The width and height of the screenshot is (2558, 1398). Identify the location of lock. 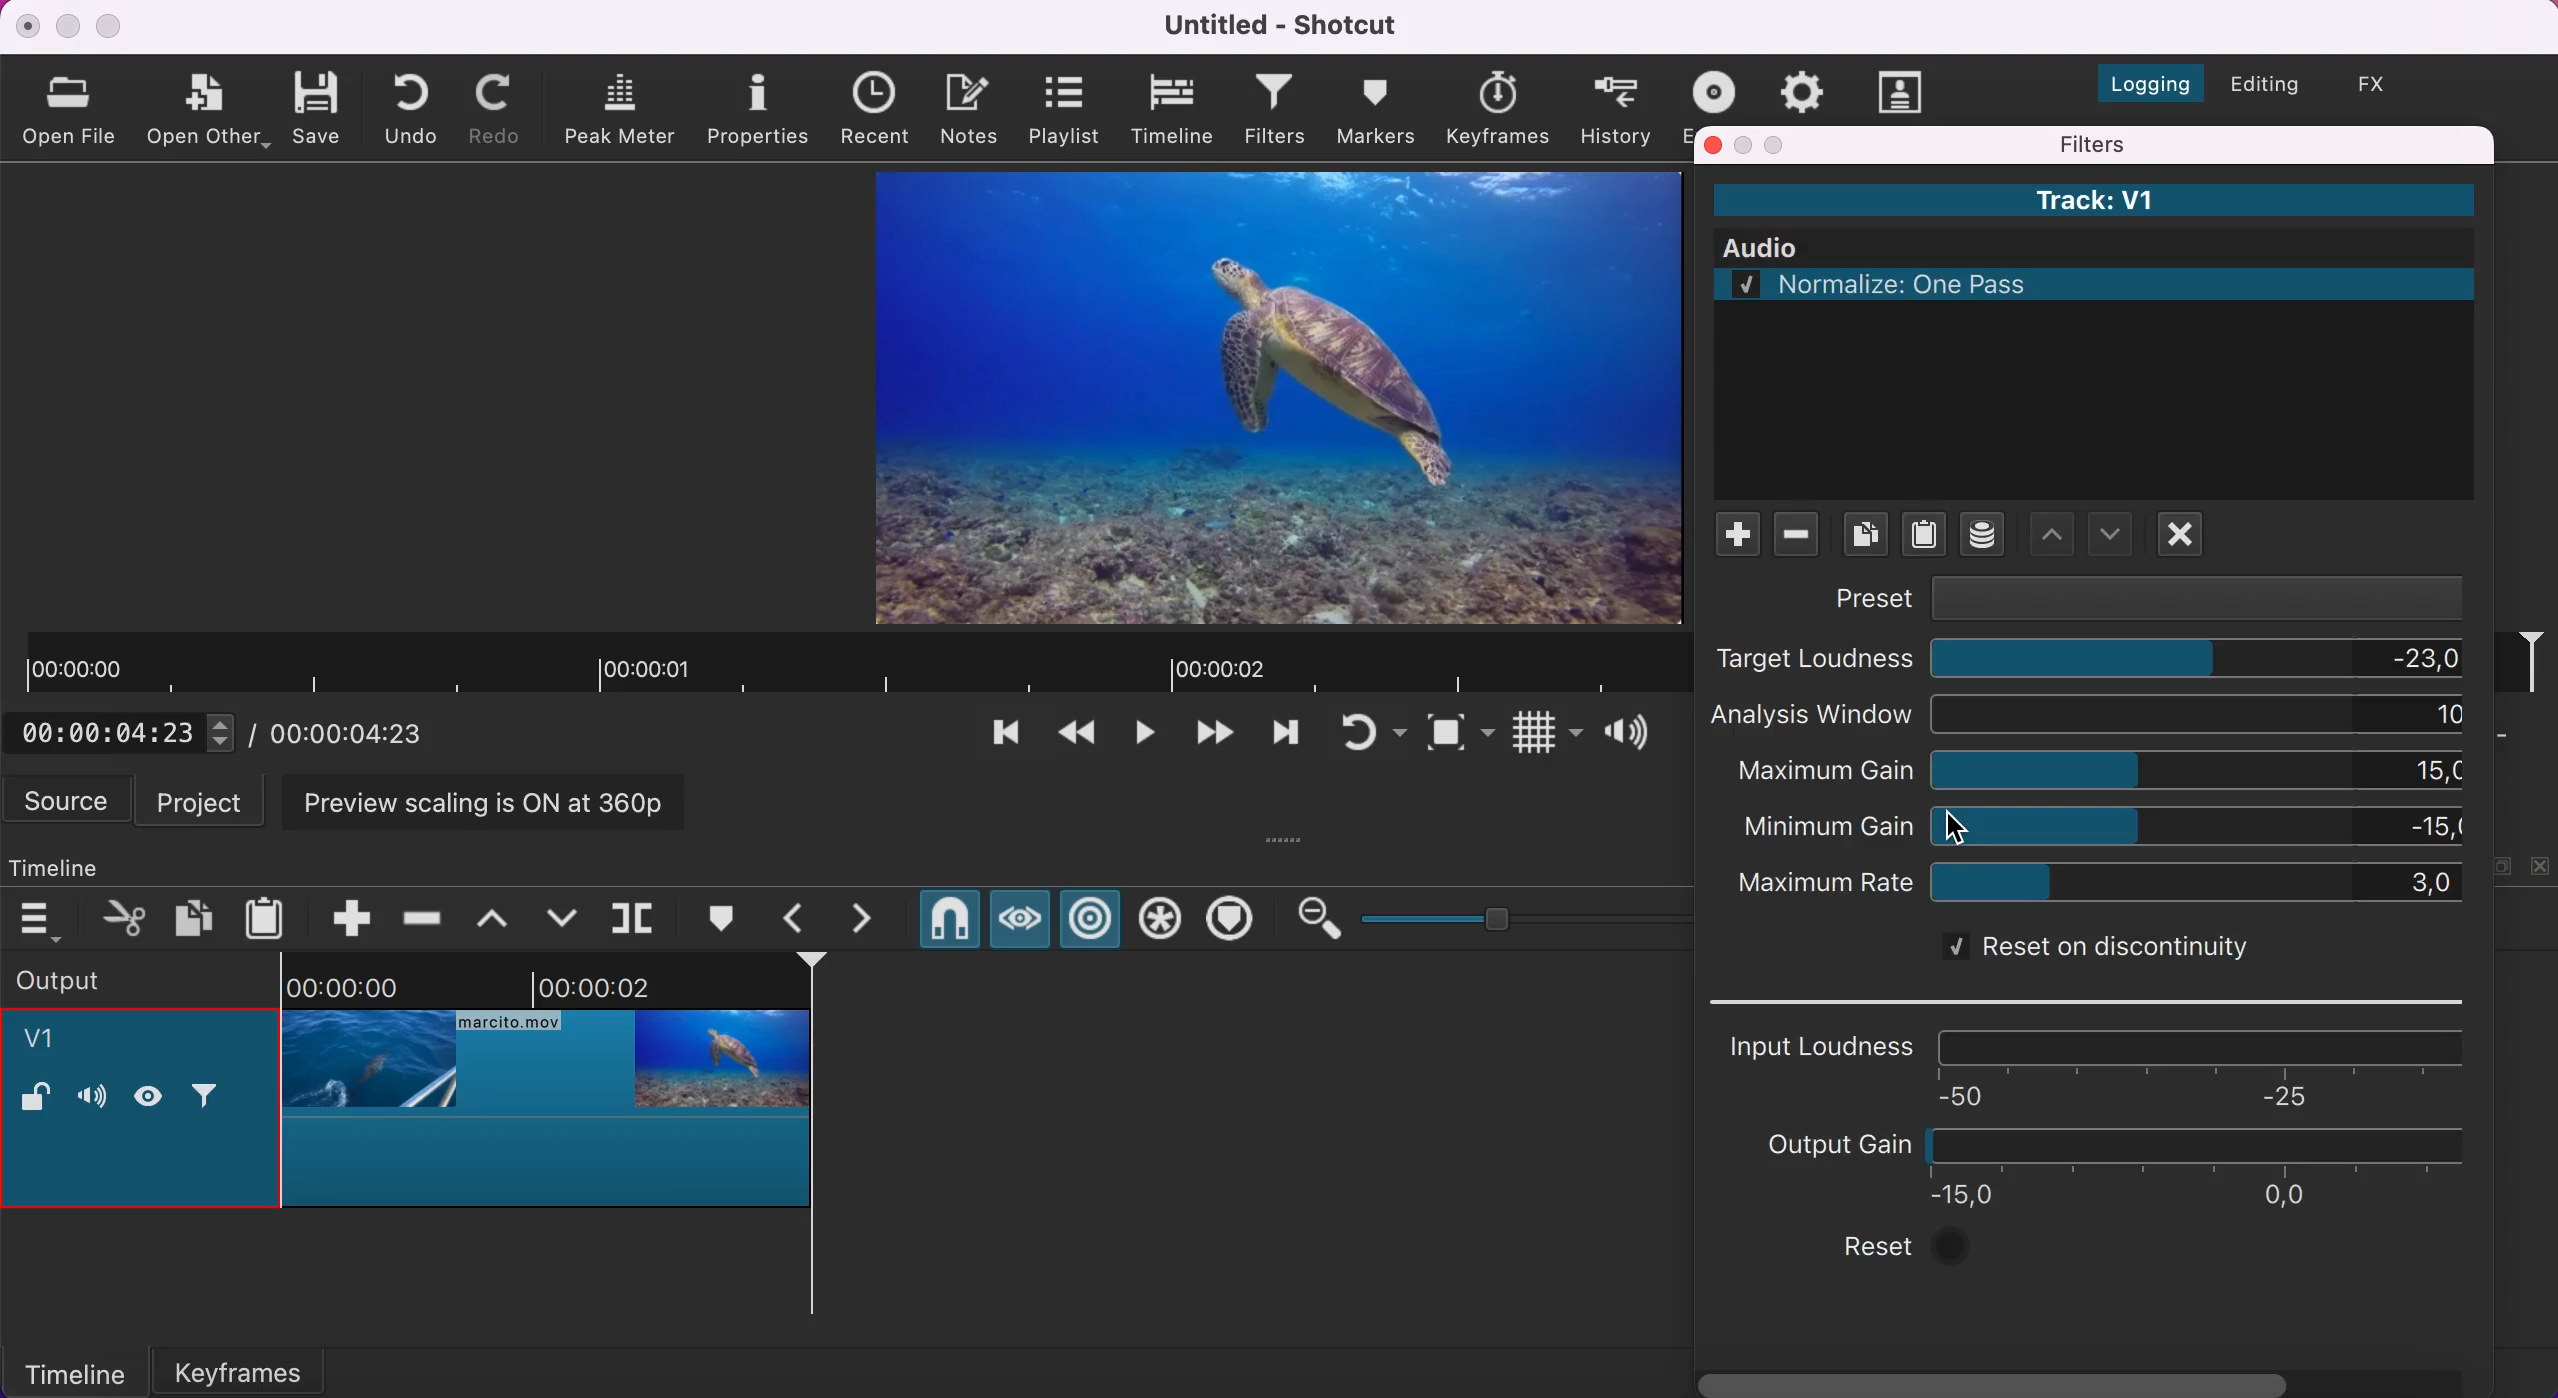
(35, 1100).